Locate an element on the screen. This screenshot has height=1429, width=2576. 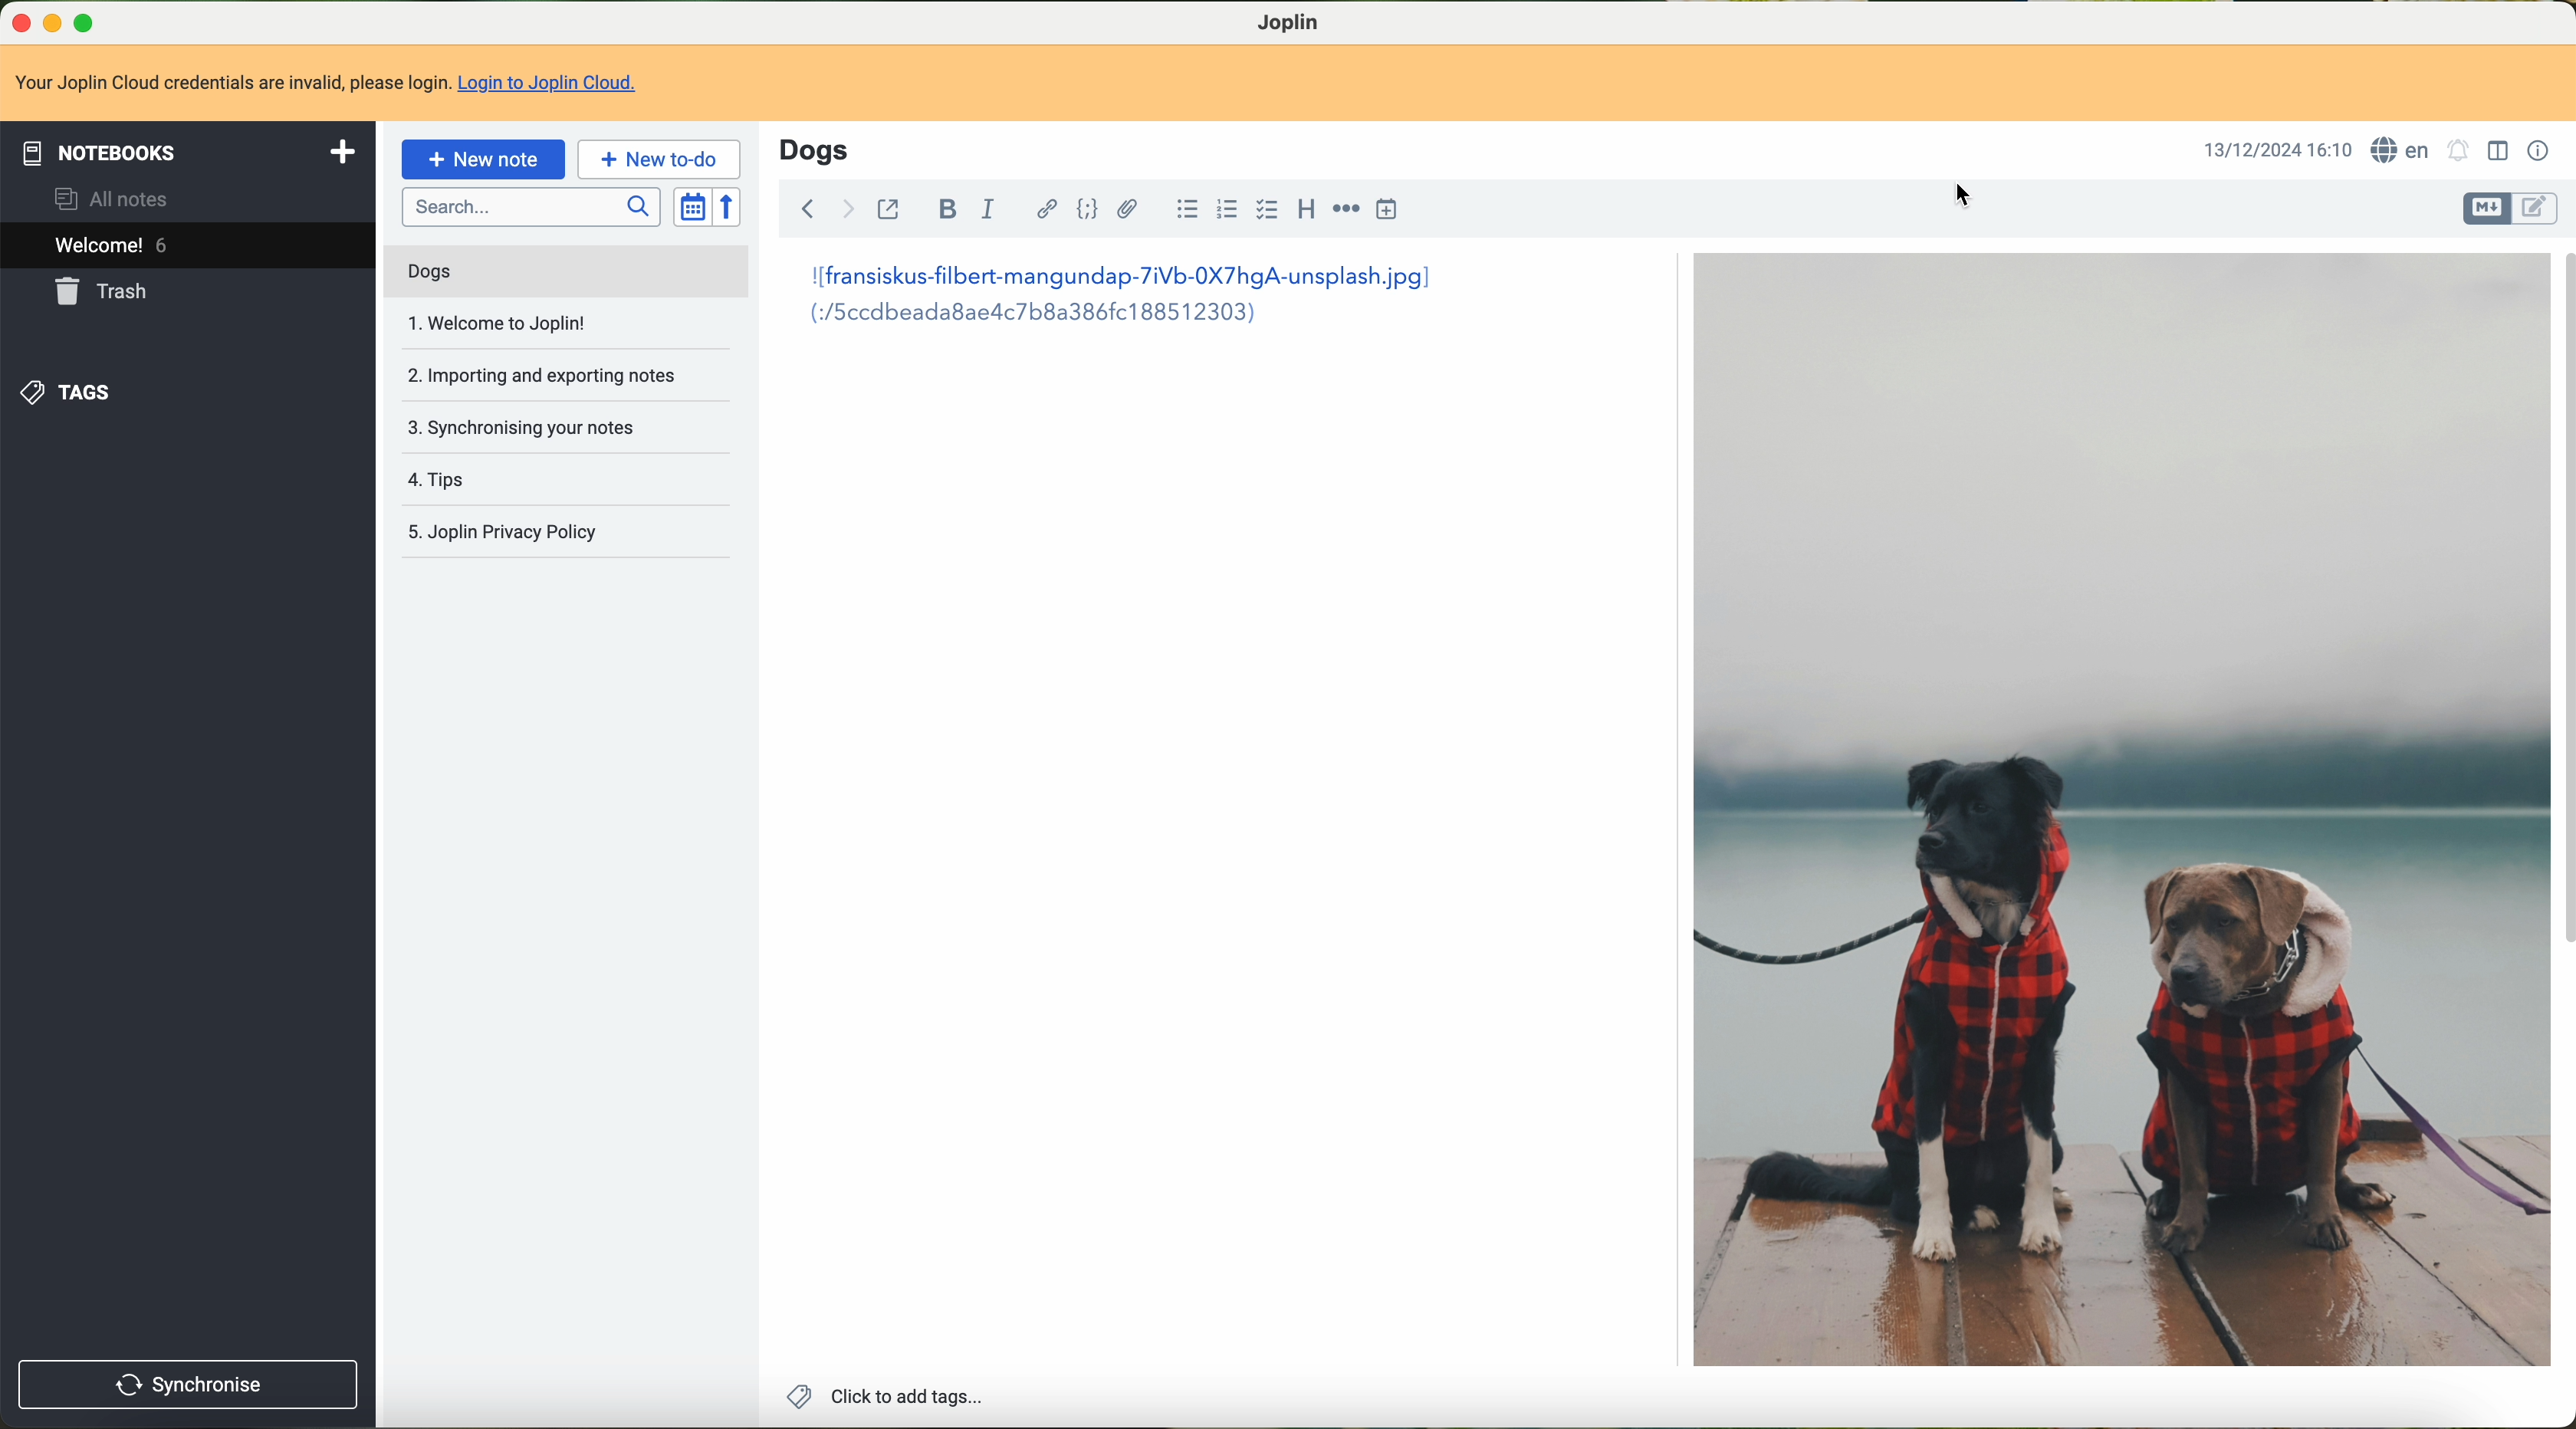
toggle external editing is located at coordinates (891, 208).